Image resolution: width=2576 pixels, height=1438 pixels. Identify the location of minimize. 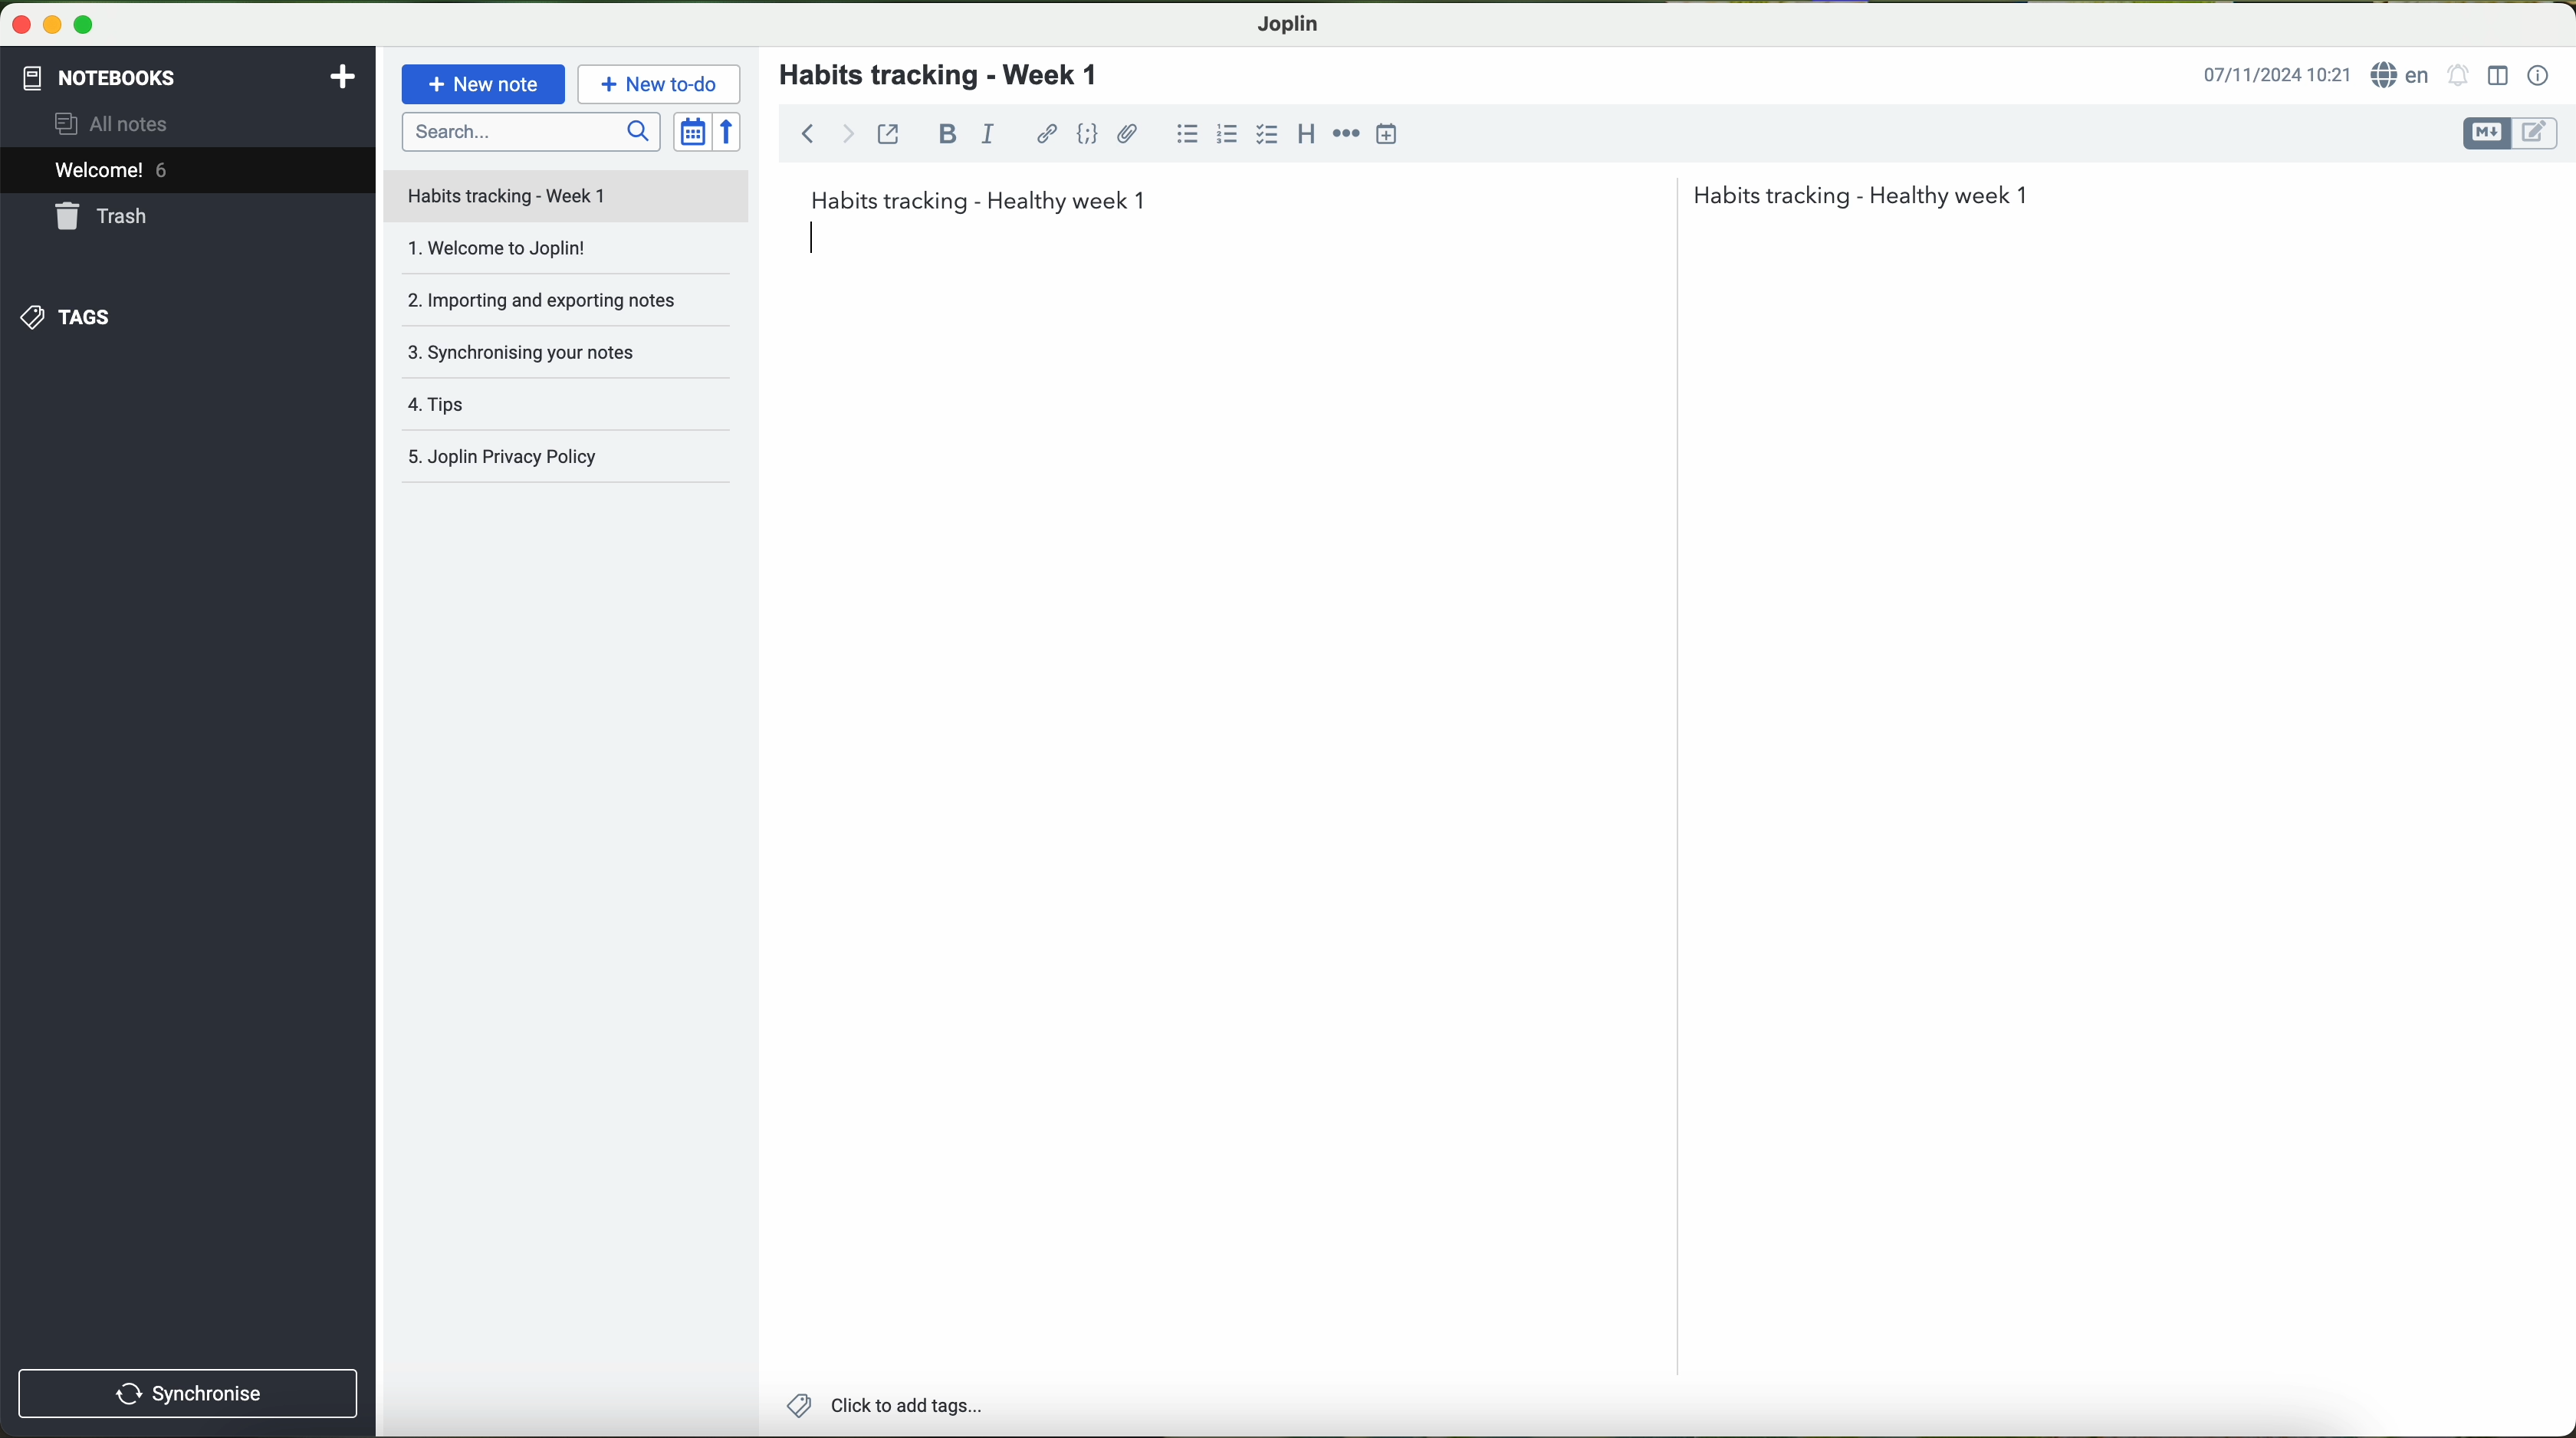
(48, 23).